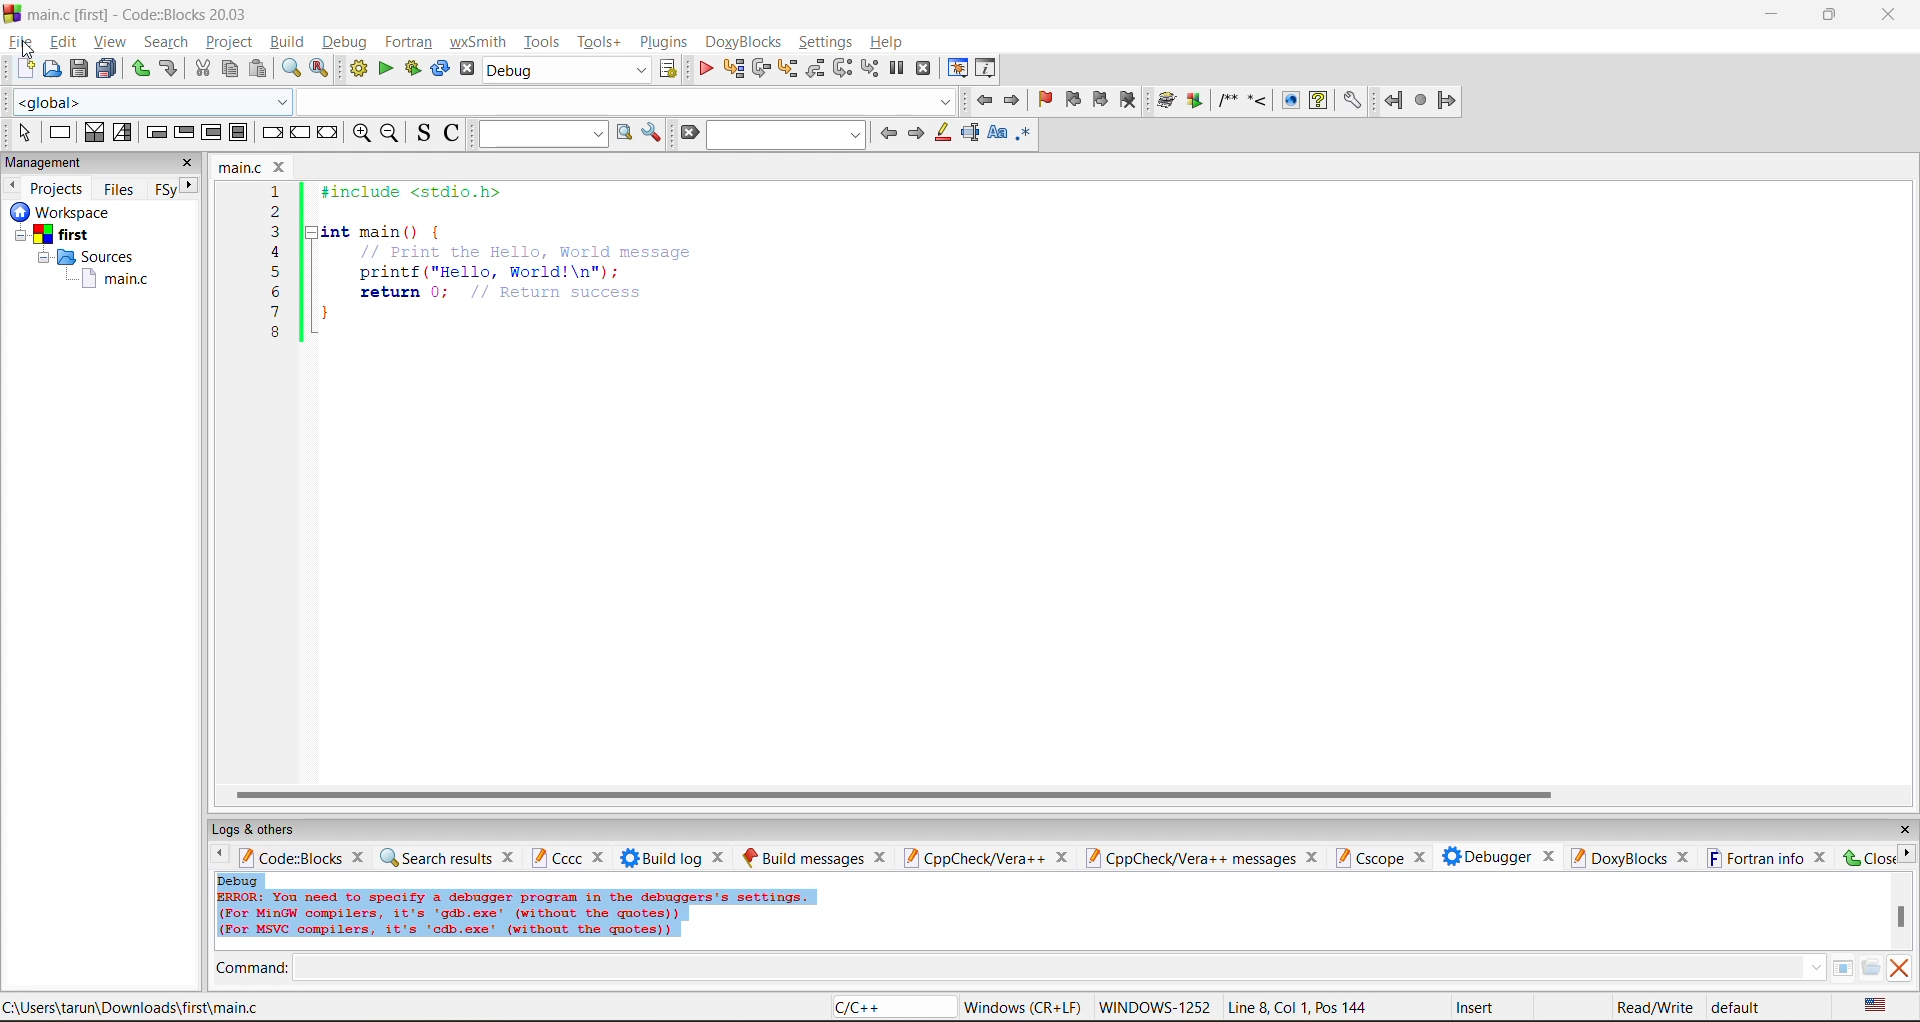 Image resolution: width=1920 pixels, height=1022 pixels. I want to click on 1, so click(278, 192).